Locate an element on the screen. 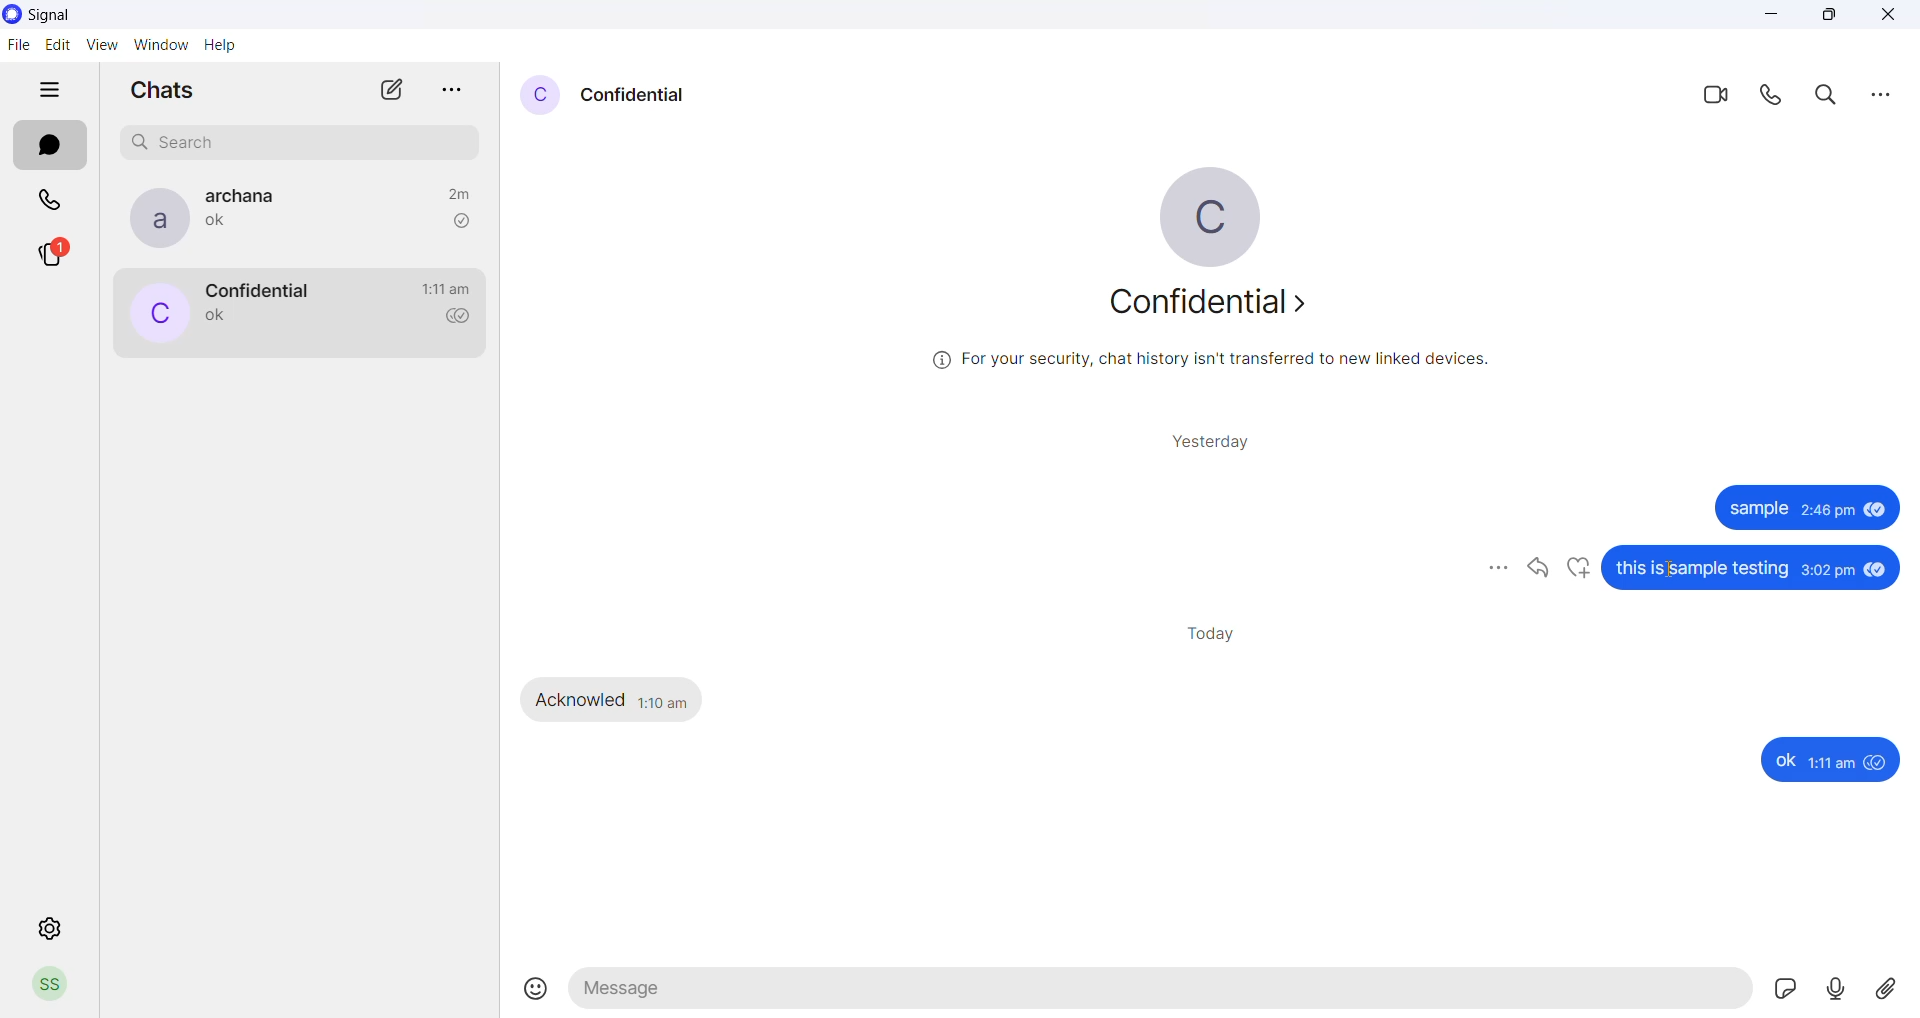  yesterday messages heading is located at coordinates (1207, 437).